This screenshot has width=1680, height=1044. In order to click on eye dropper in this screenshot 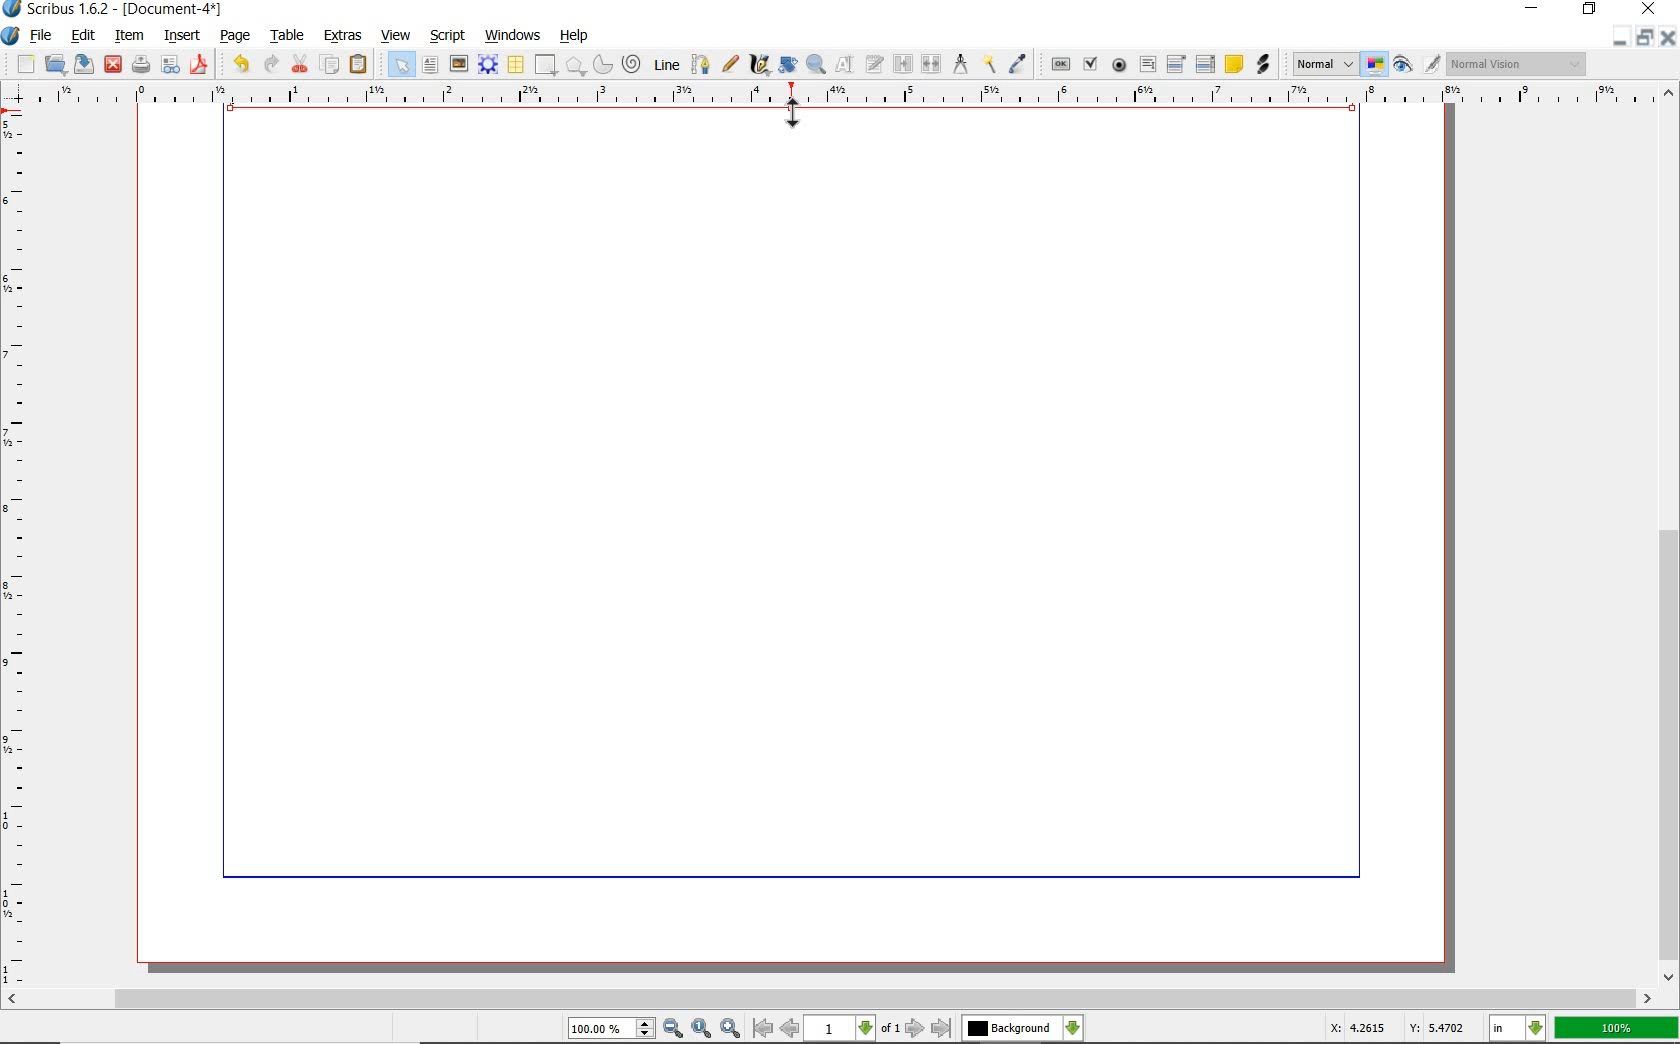, I will do `click(1018, 61)`.